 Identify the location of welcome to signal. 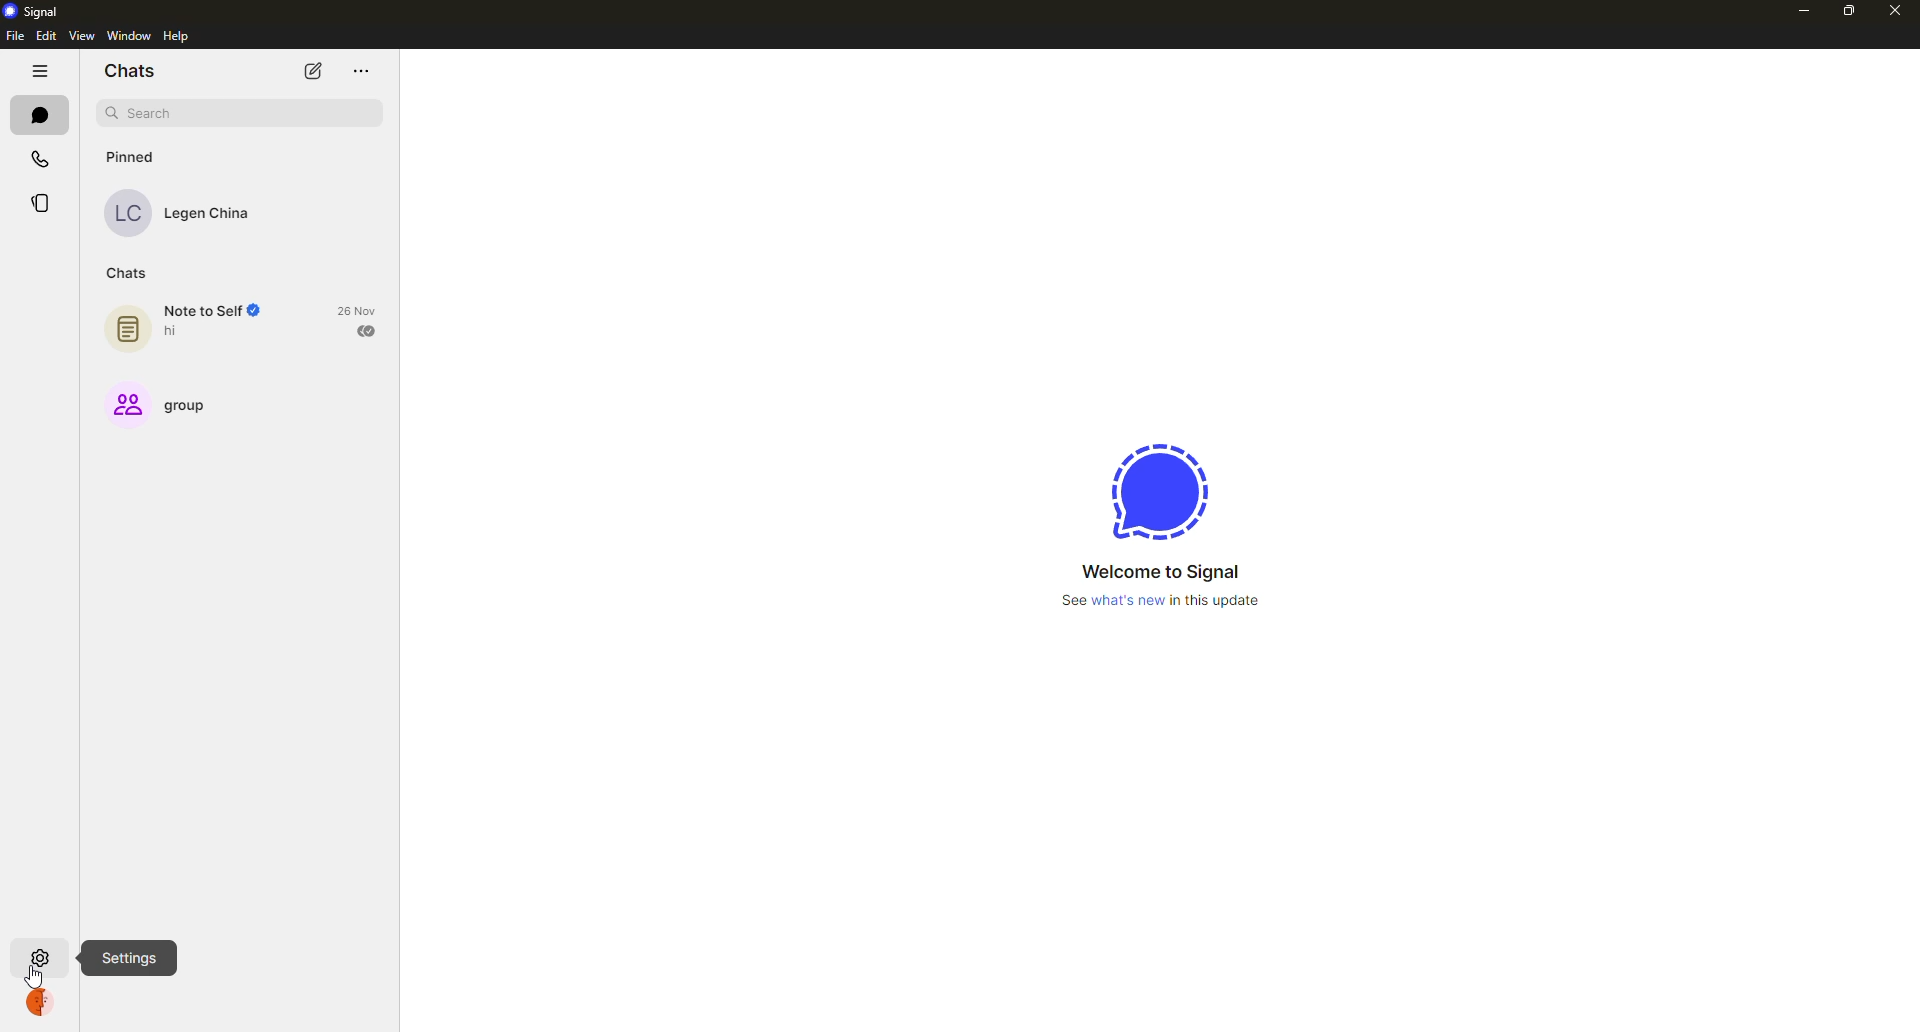
(1159, 572).